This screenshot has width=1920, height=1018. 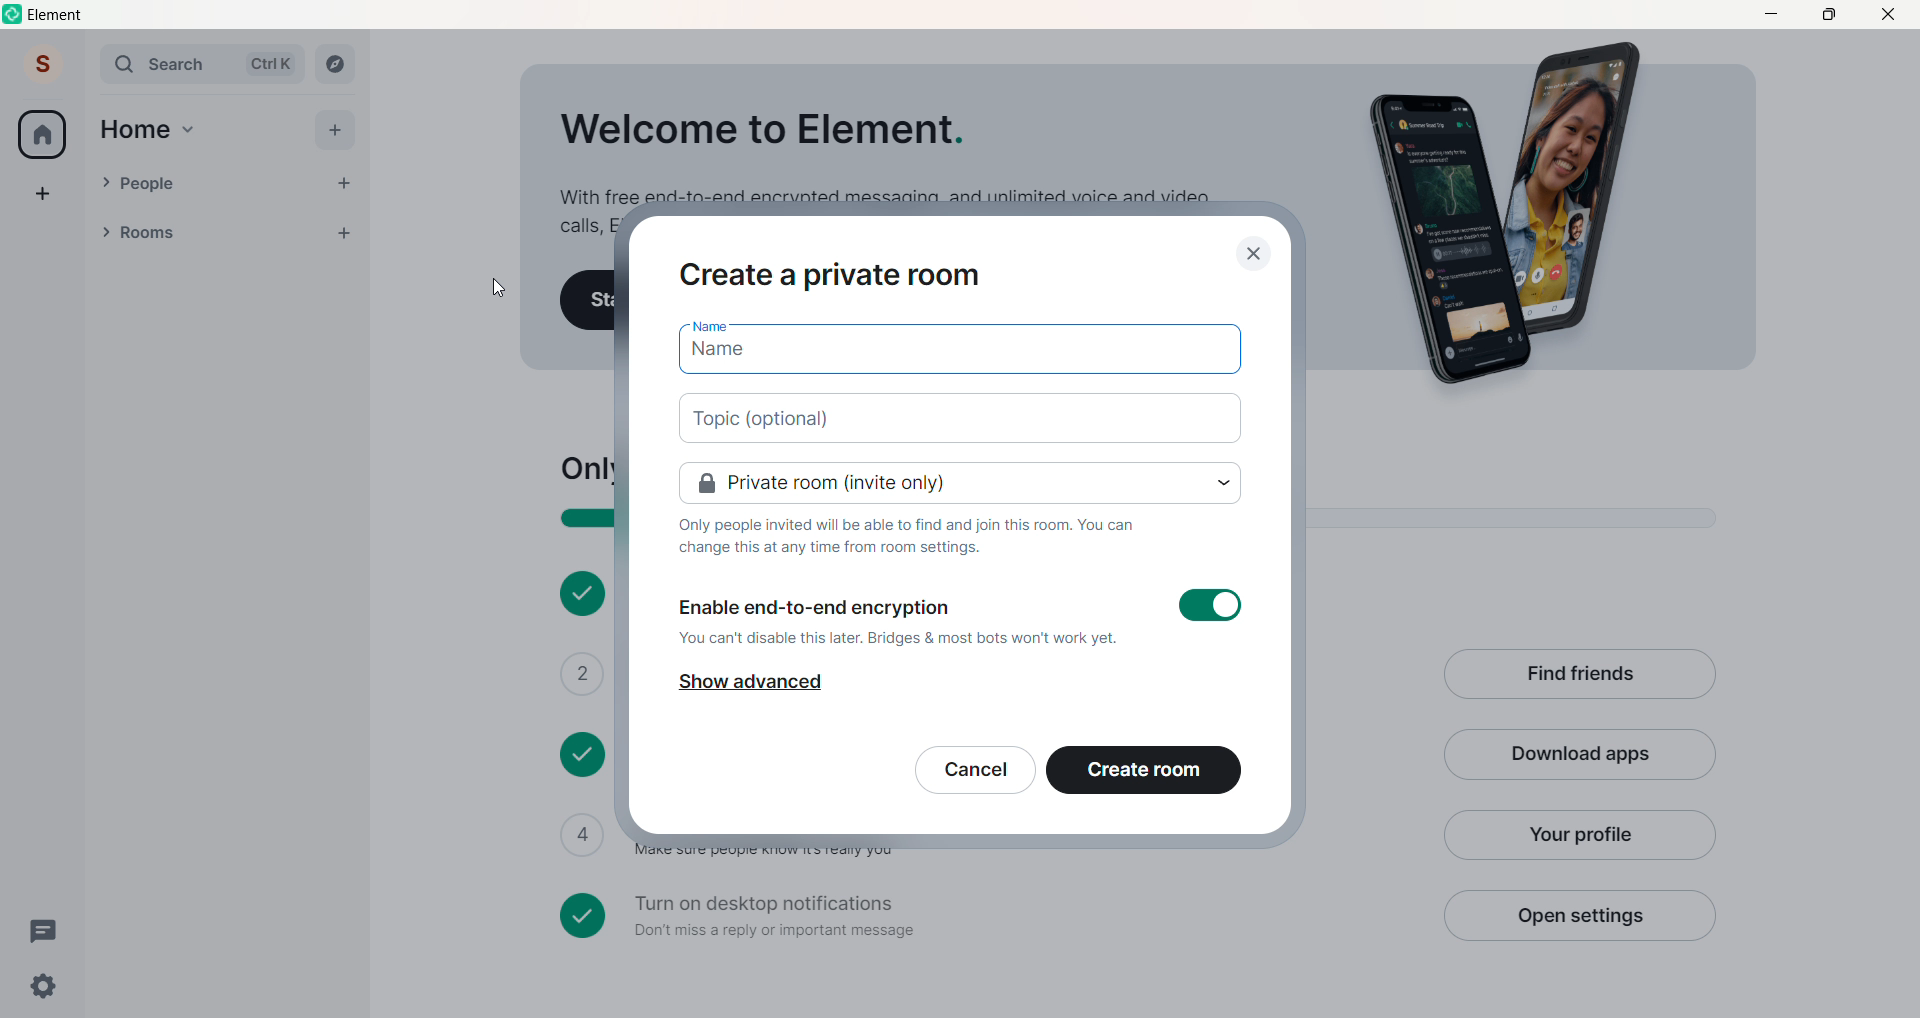 What do you see at coordinates (47, 932) in the screenshot?
I see `Threads` at bounding box center [47, 932].